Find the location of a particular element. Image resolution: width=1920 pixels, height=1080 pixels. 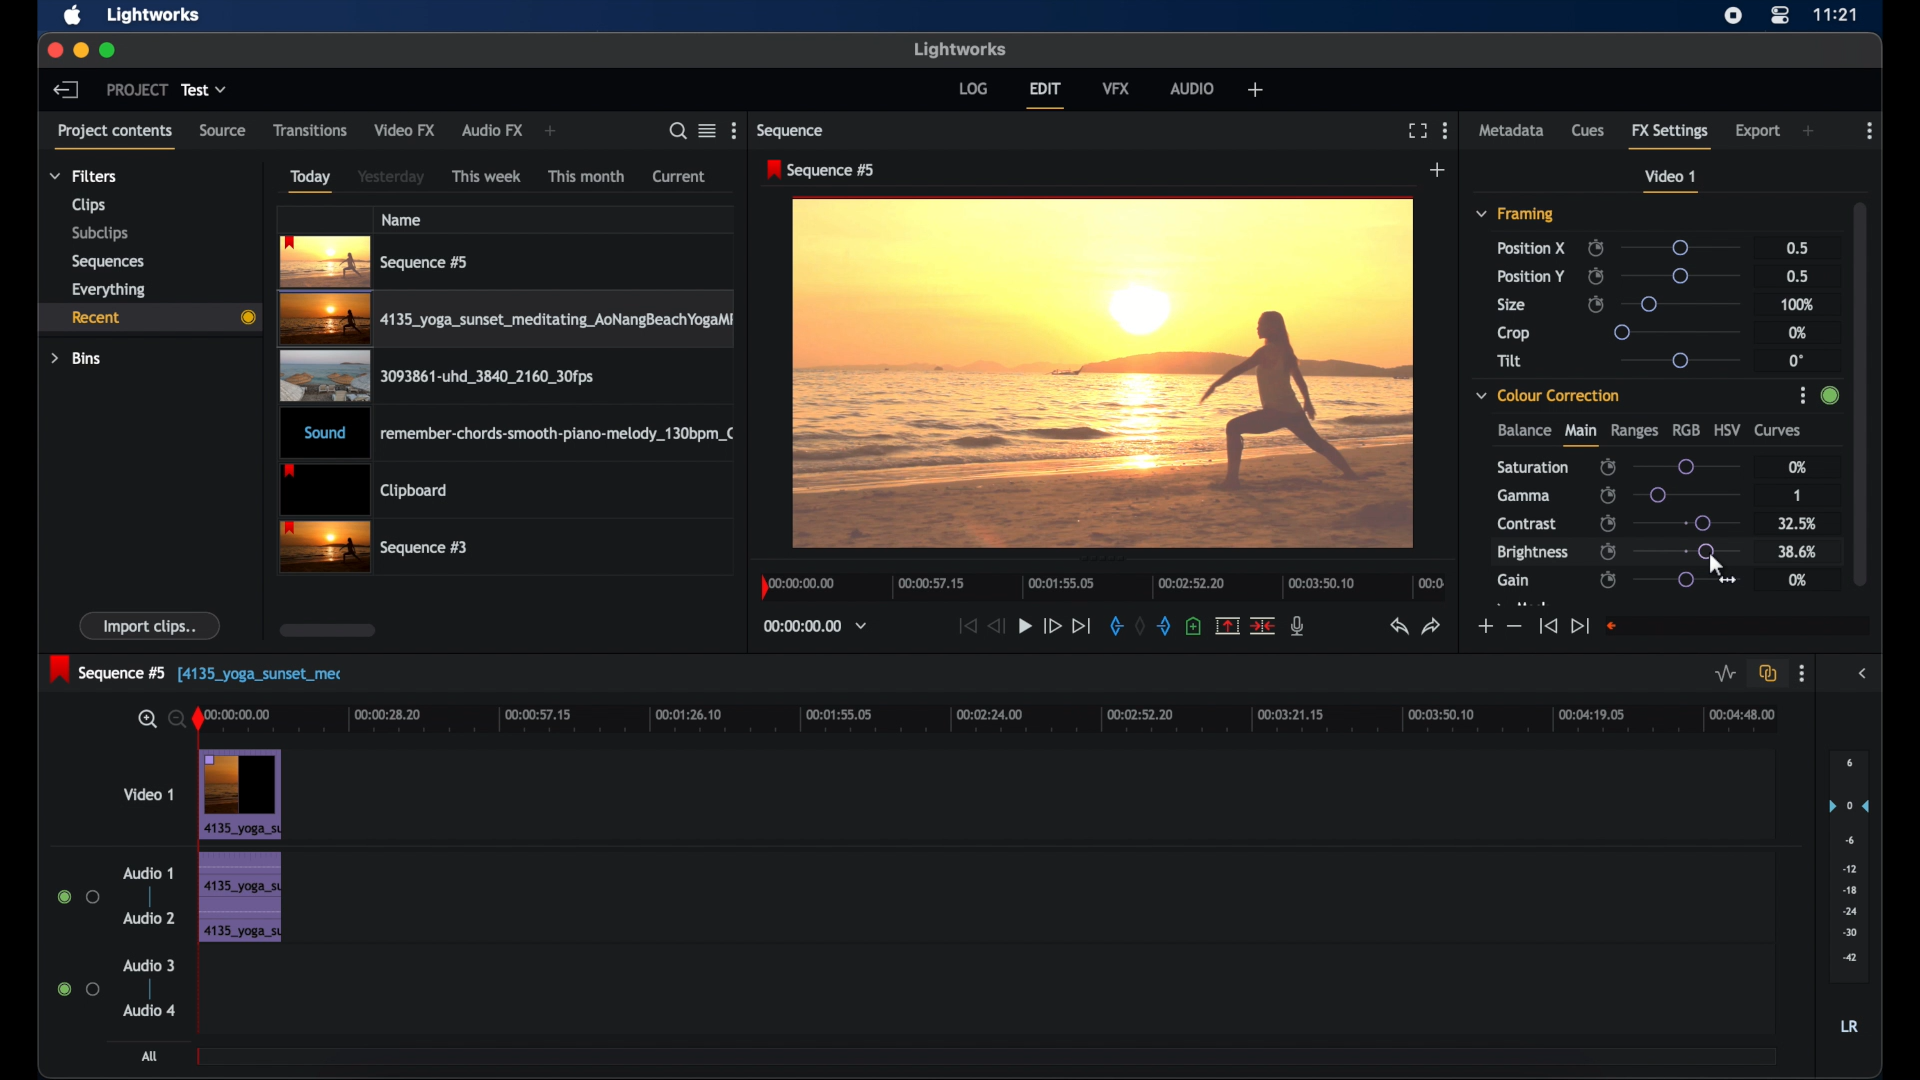

edit is located at coordinates (1045, 95).